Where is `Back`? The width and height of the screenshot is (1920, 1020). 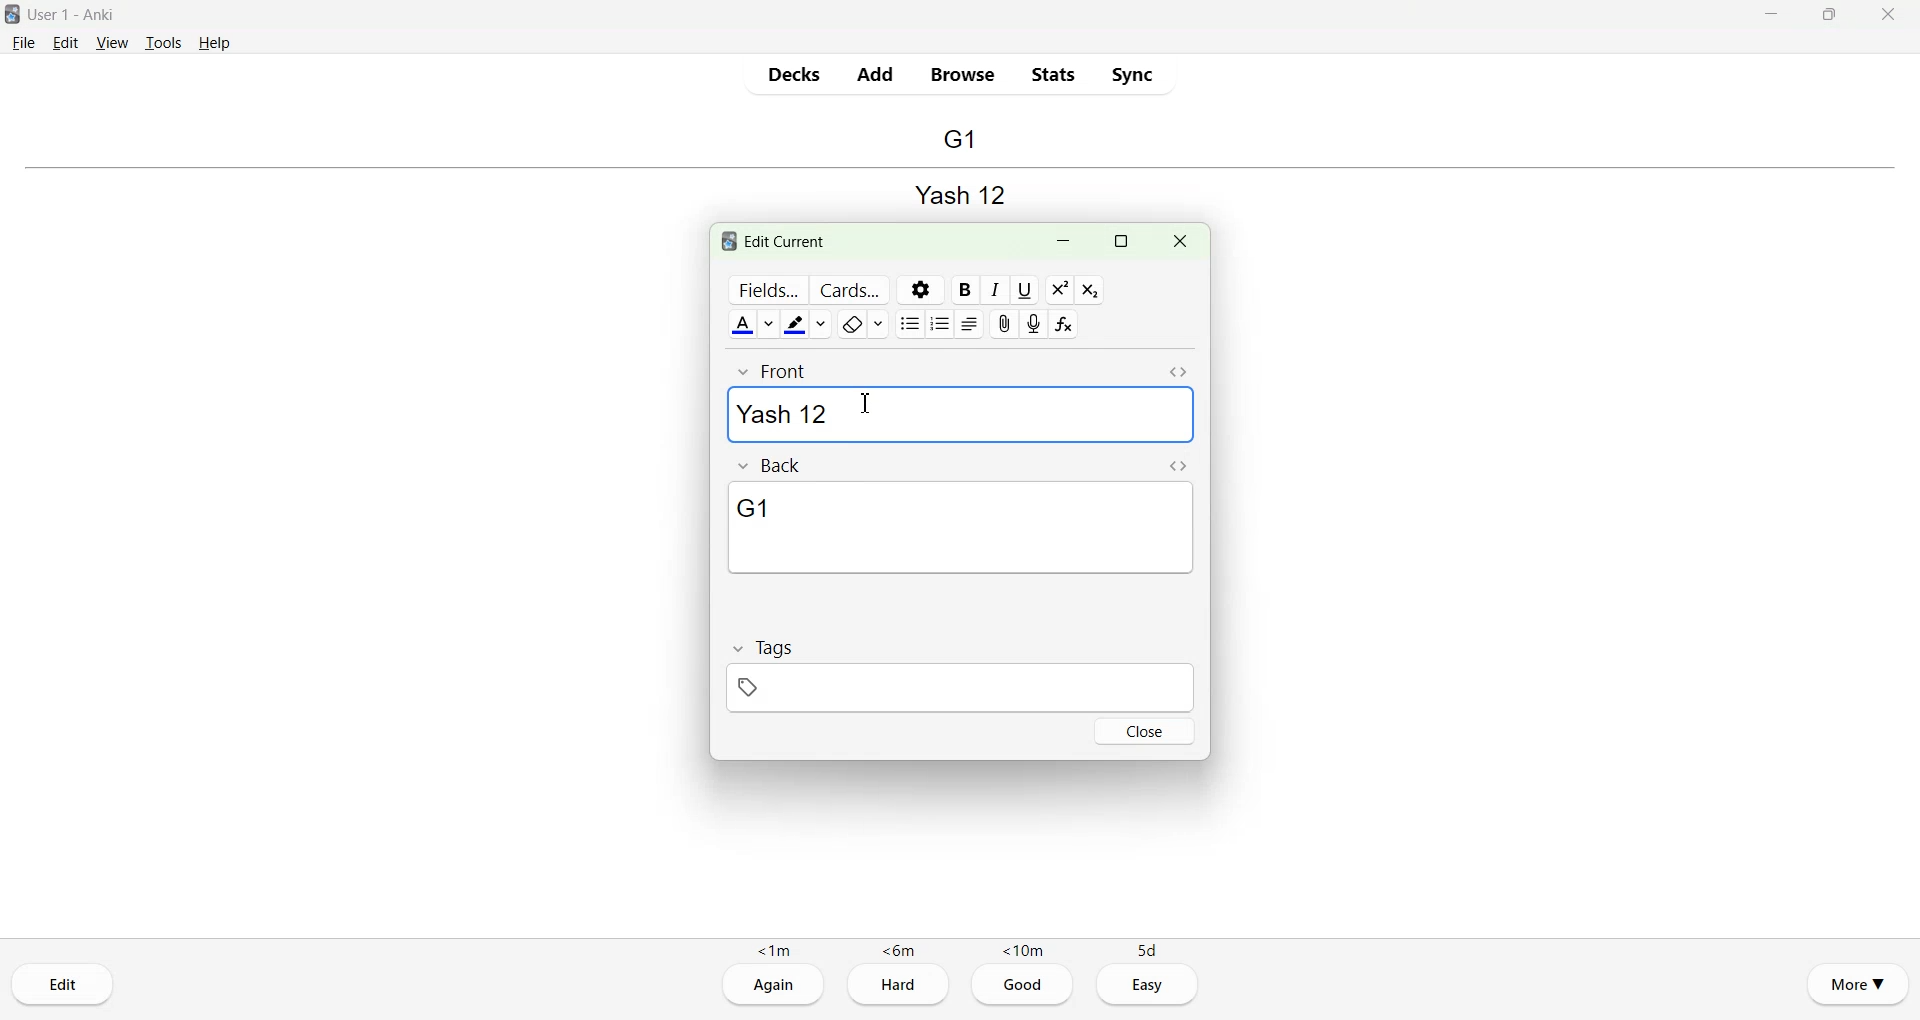 Back is located at coordinates (773, 466).